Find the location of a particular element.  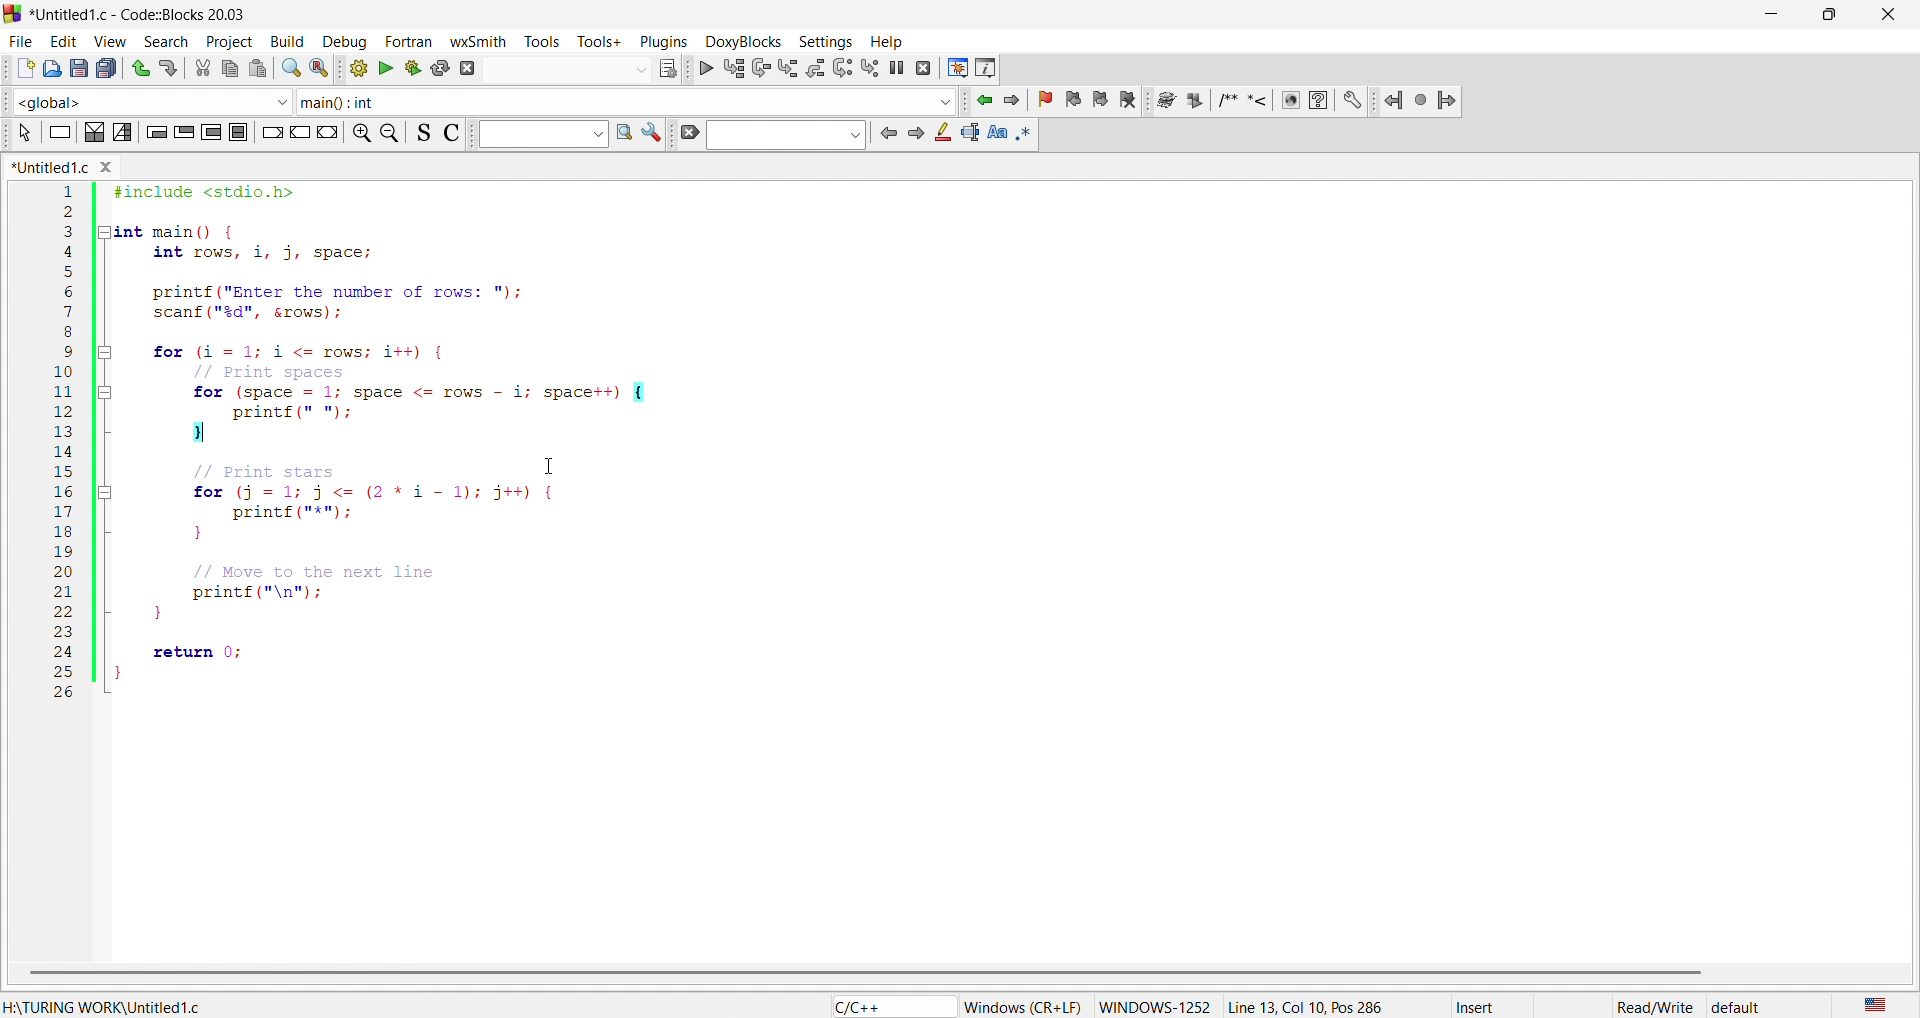

build and run is located at coordinates (412, 69).